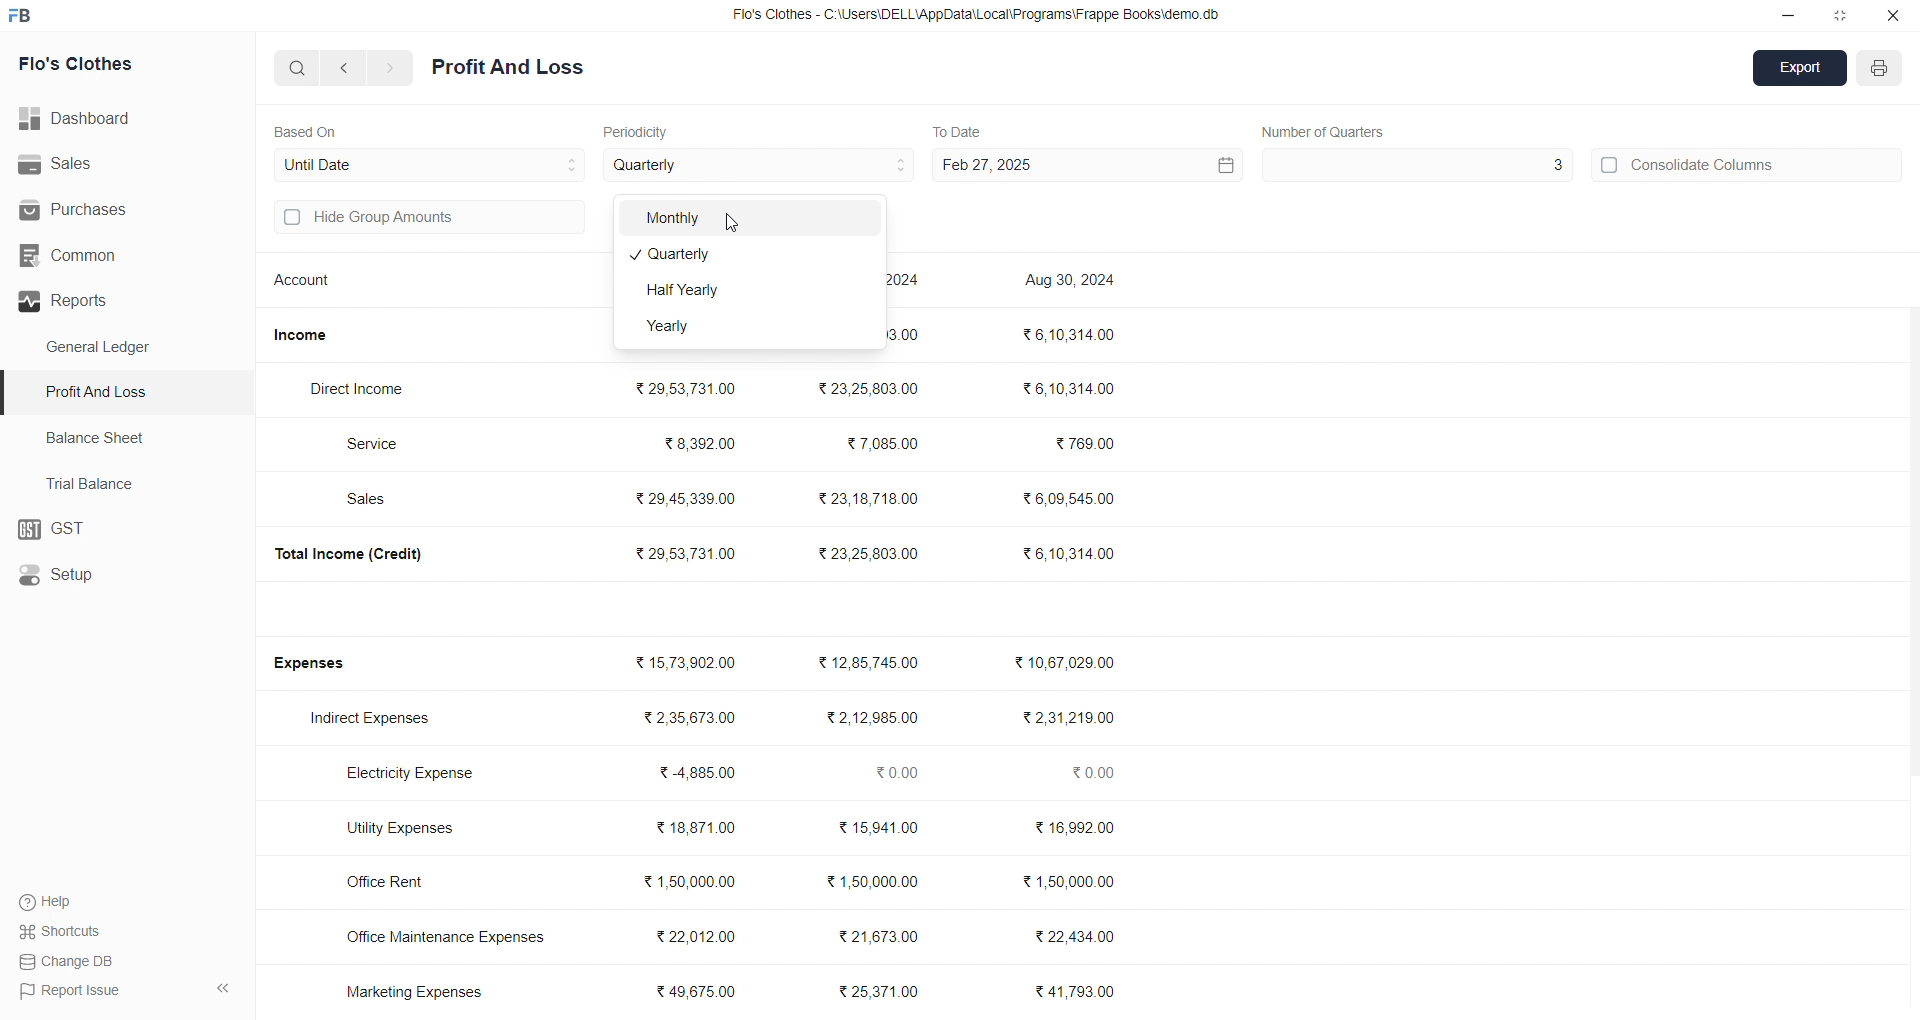  I want to click on General Ledger, so click(109, 348).